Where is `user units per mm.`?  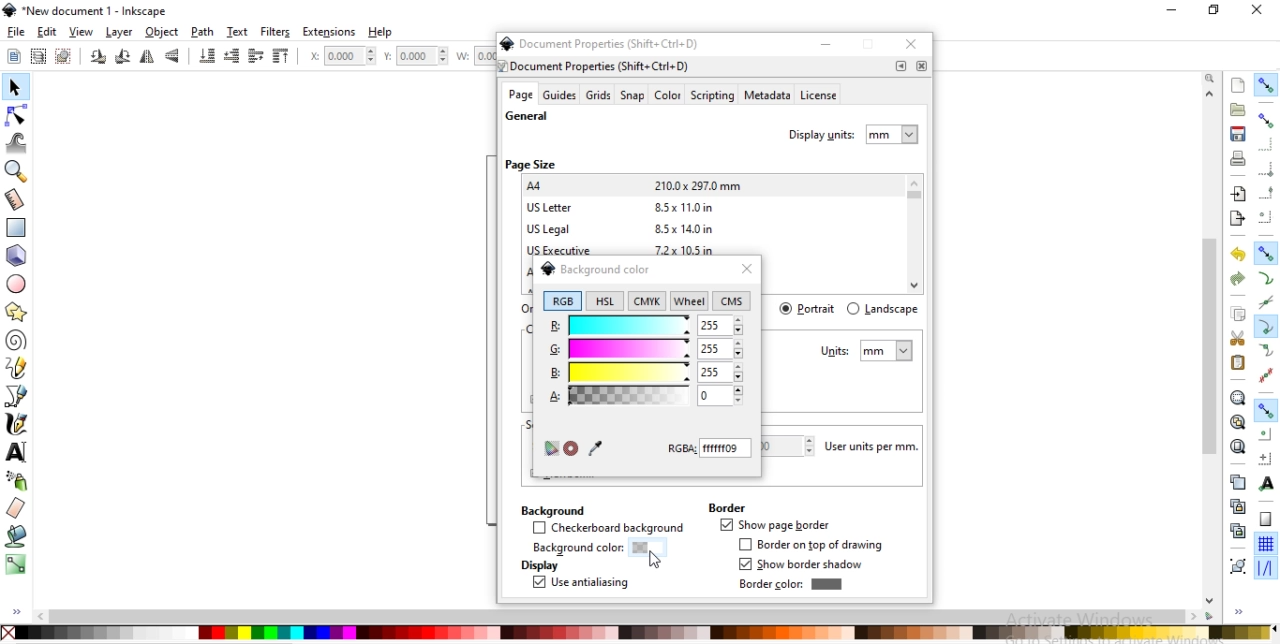
user units per mm. is located at coordinates (877, 447).